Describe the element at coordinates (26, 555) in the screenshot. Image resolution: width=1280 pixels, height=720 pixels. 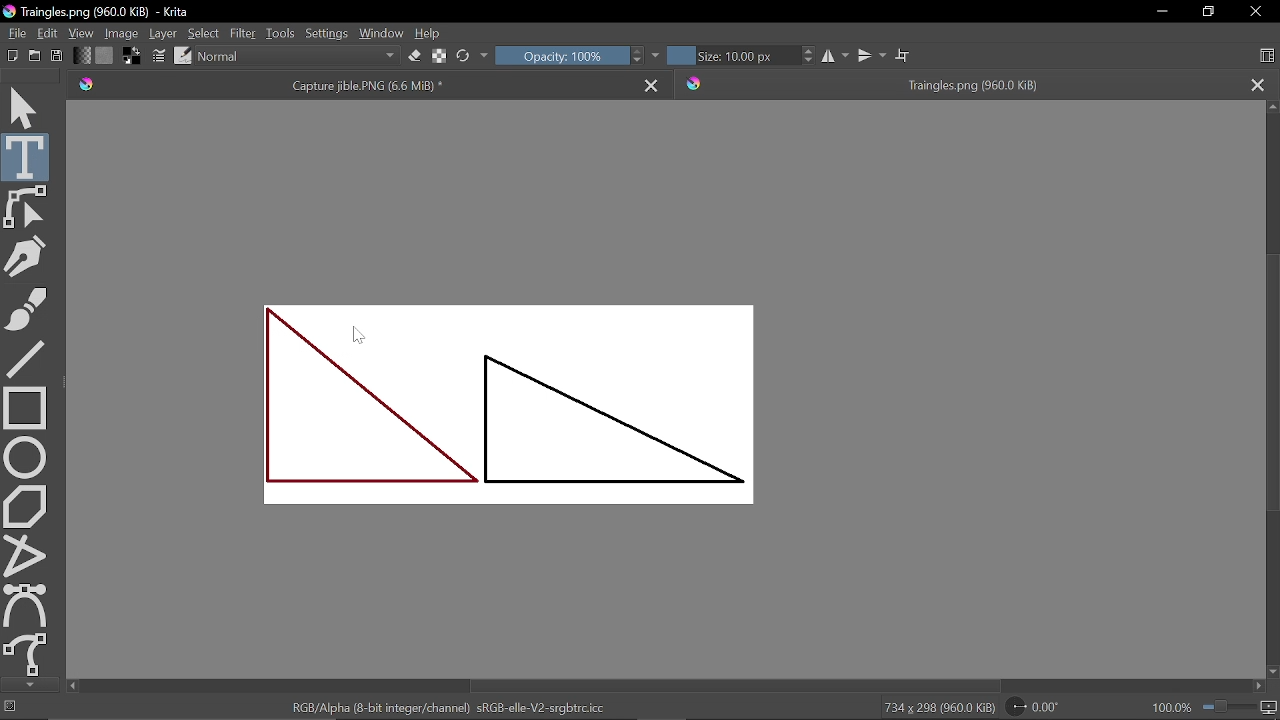
I see `Polyline tool` at that location.